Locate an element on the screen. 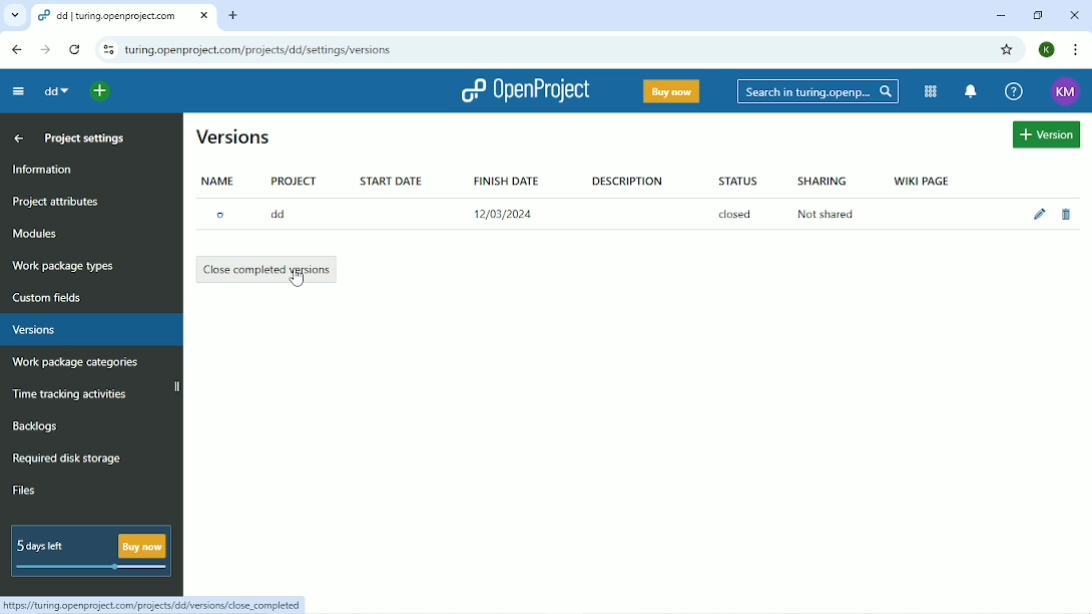  Required disk storage is located at coordinates (73, 459).